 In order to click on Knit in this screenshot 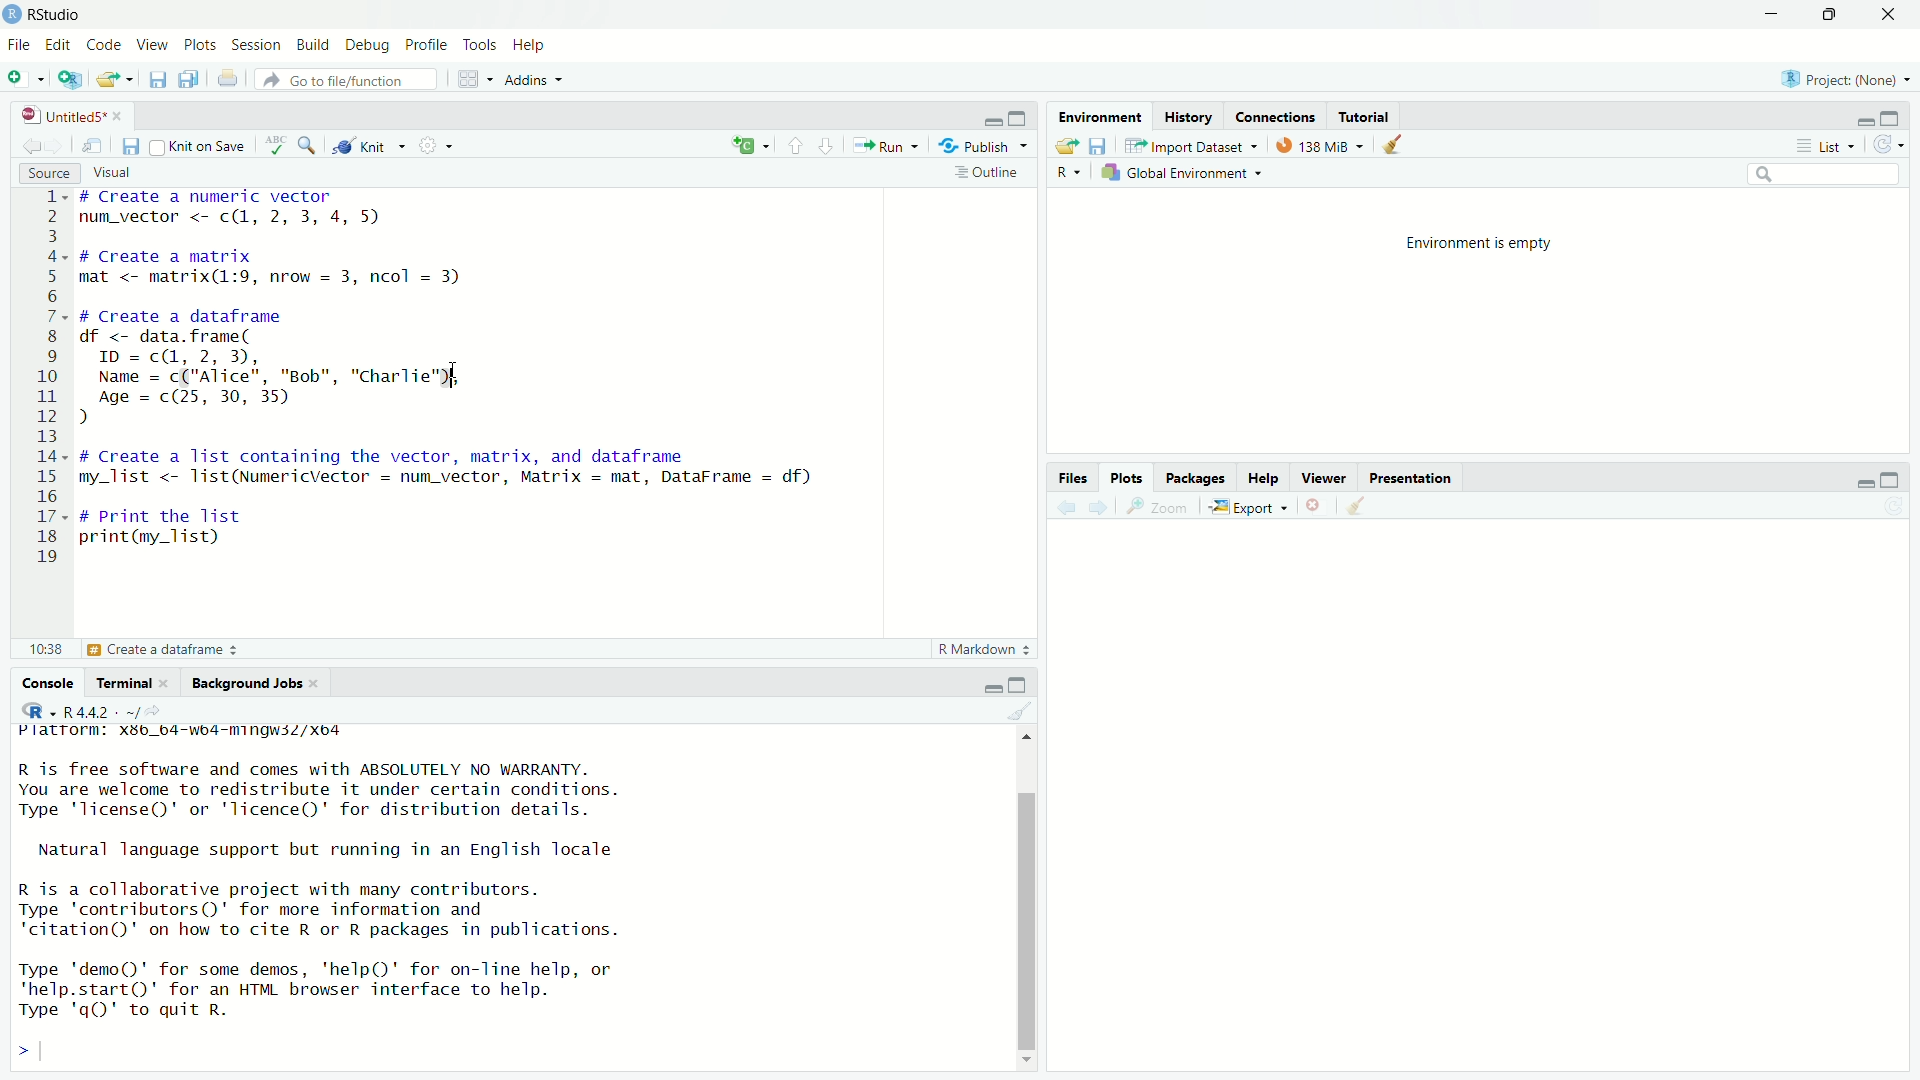, I will do `click(370, 147)`.